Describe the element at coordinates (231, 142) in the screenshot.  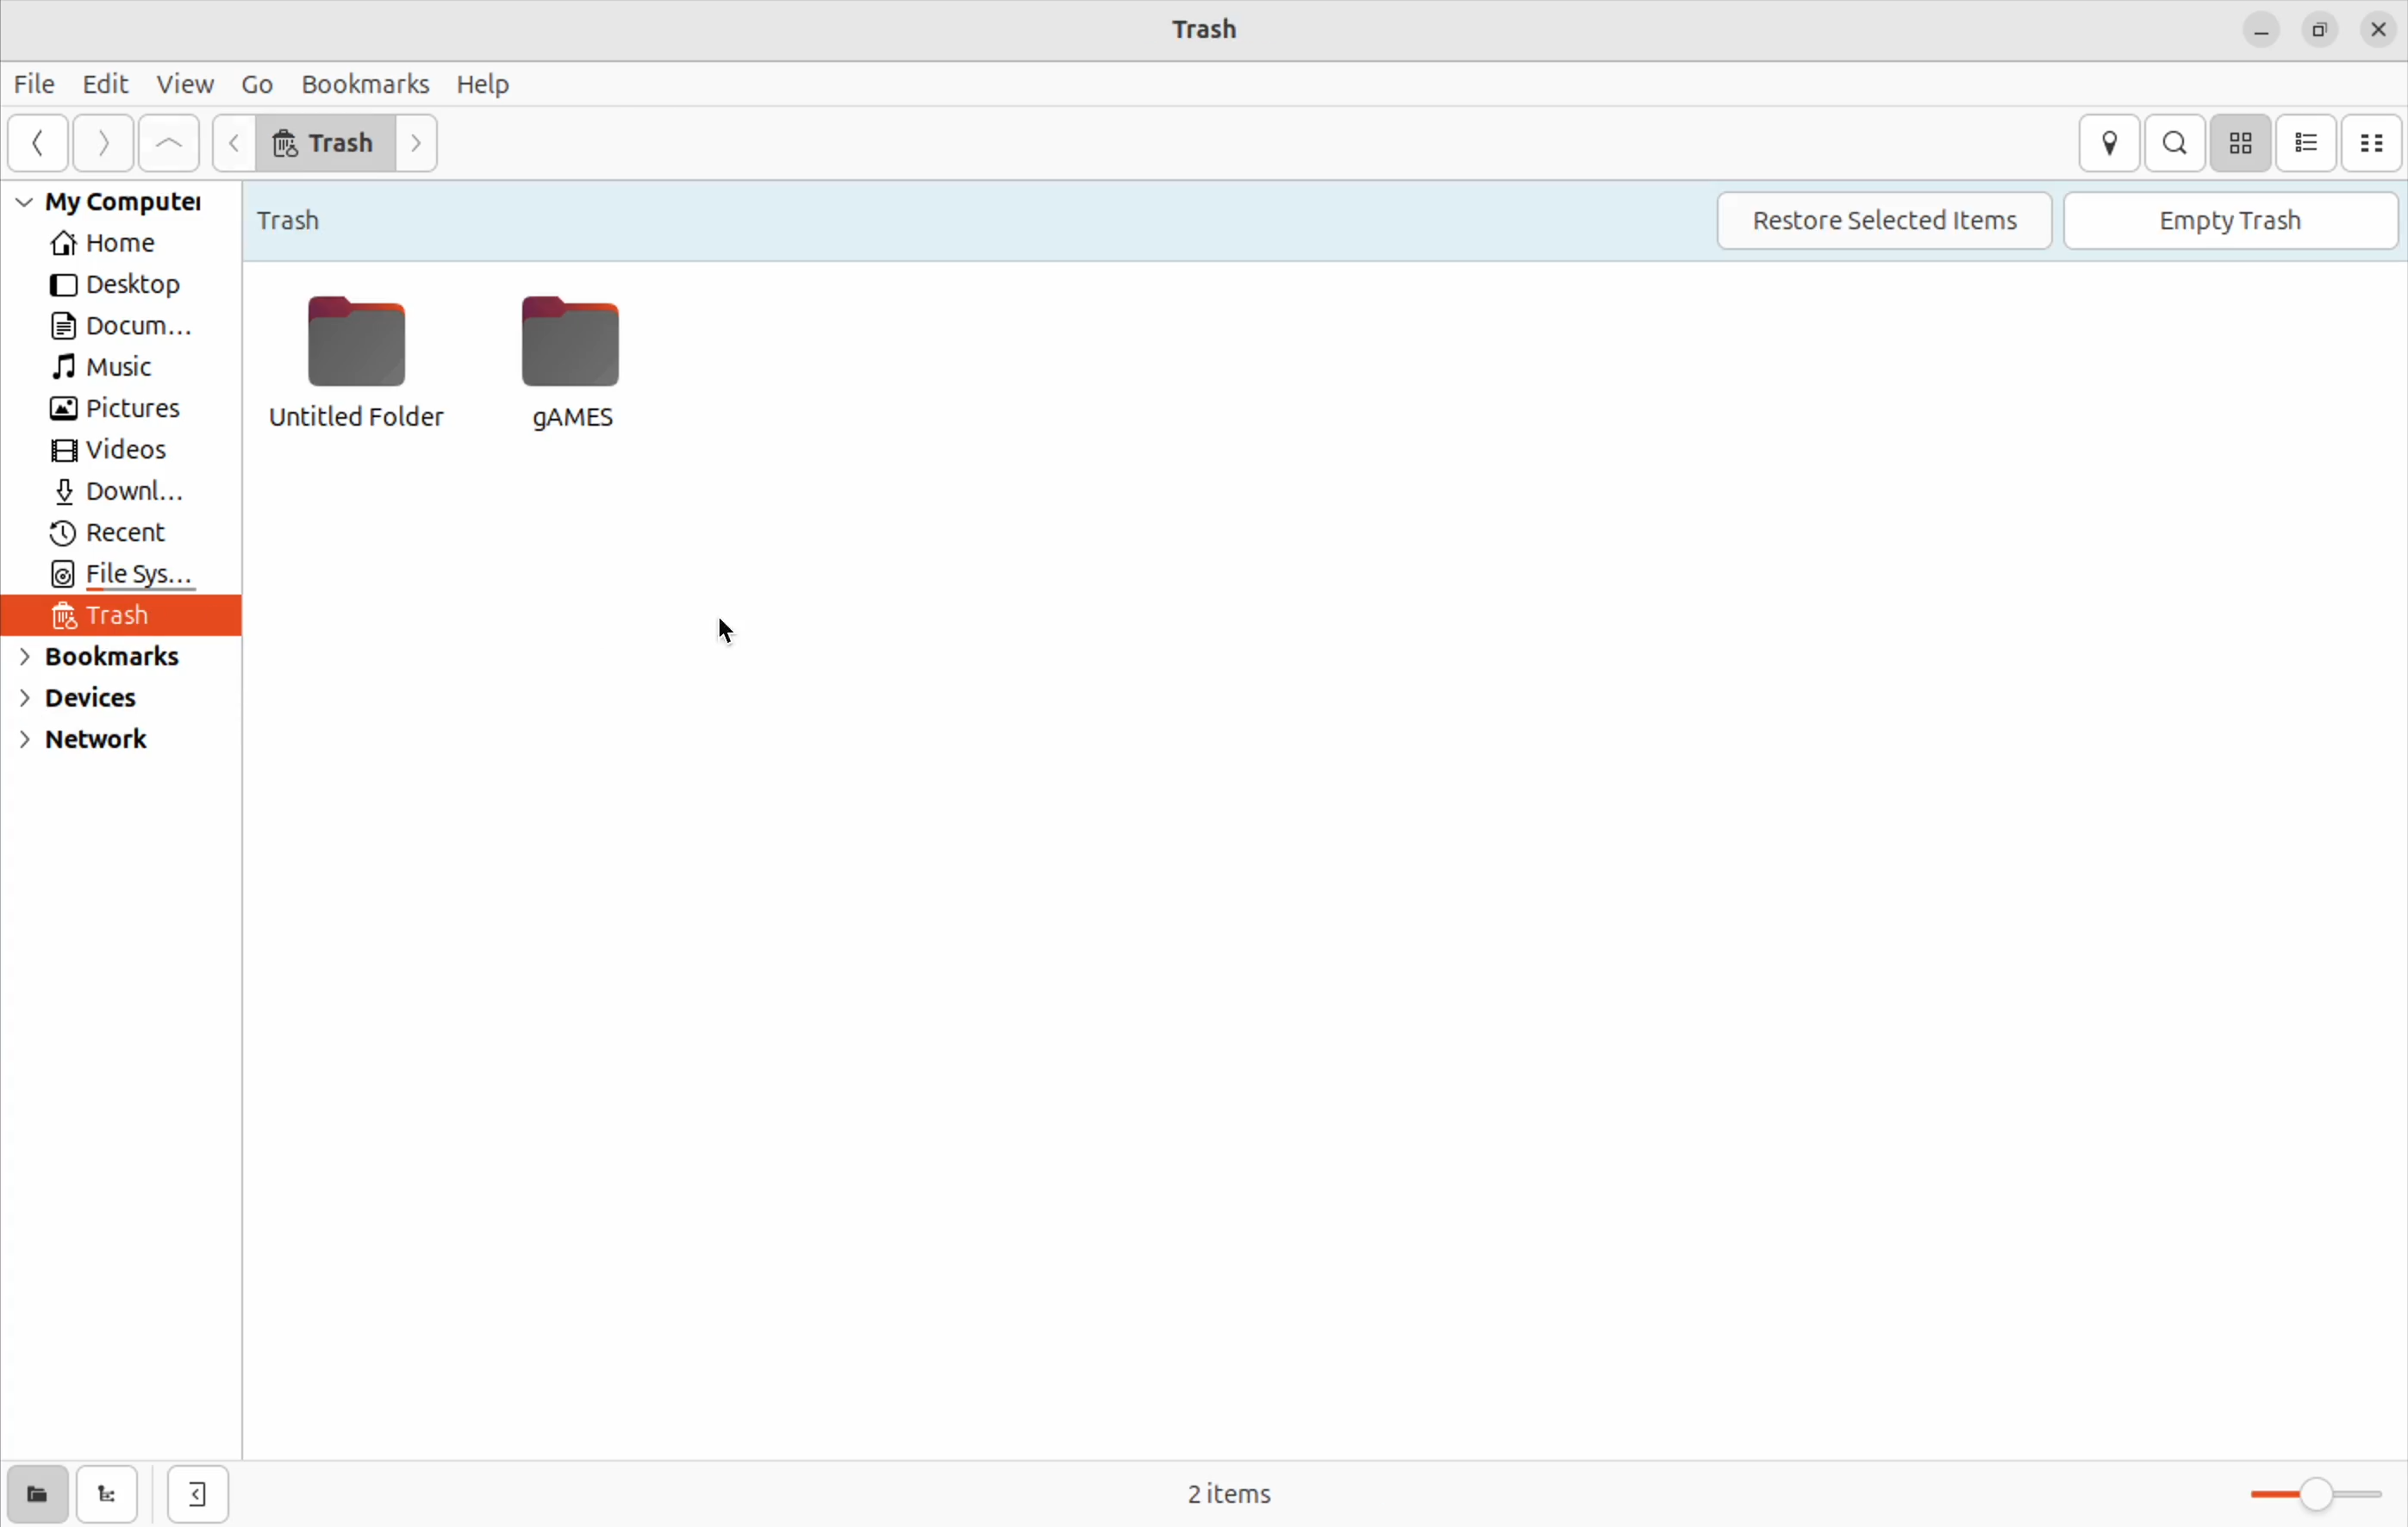
I see `back` at that location.